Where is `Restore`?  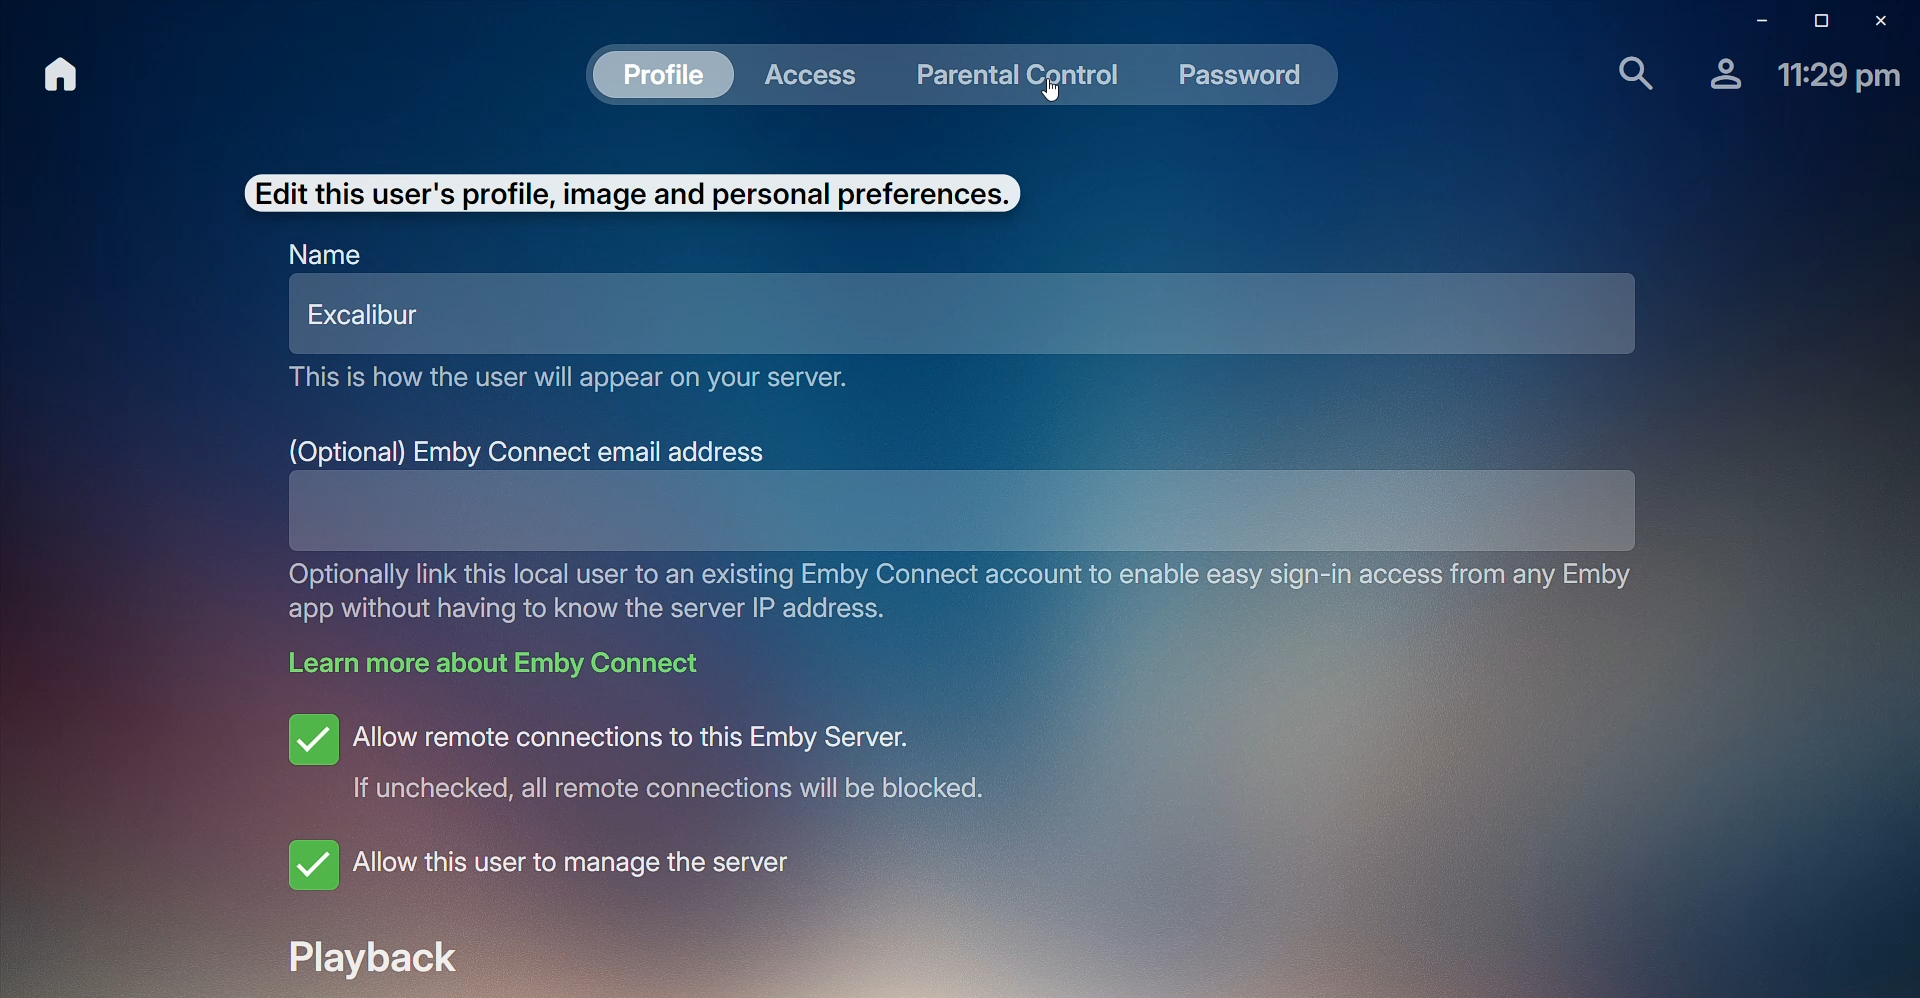
Restore is located at coordinates (1816, 20).